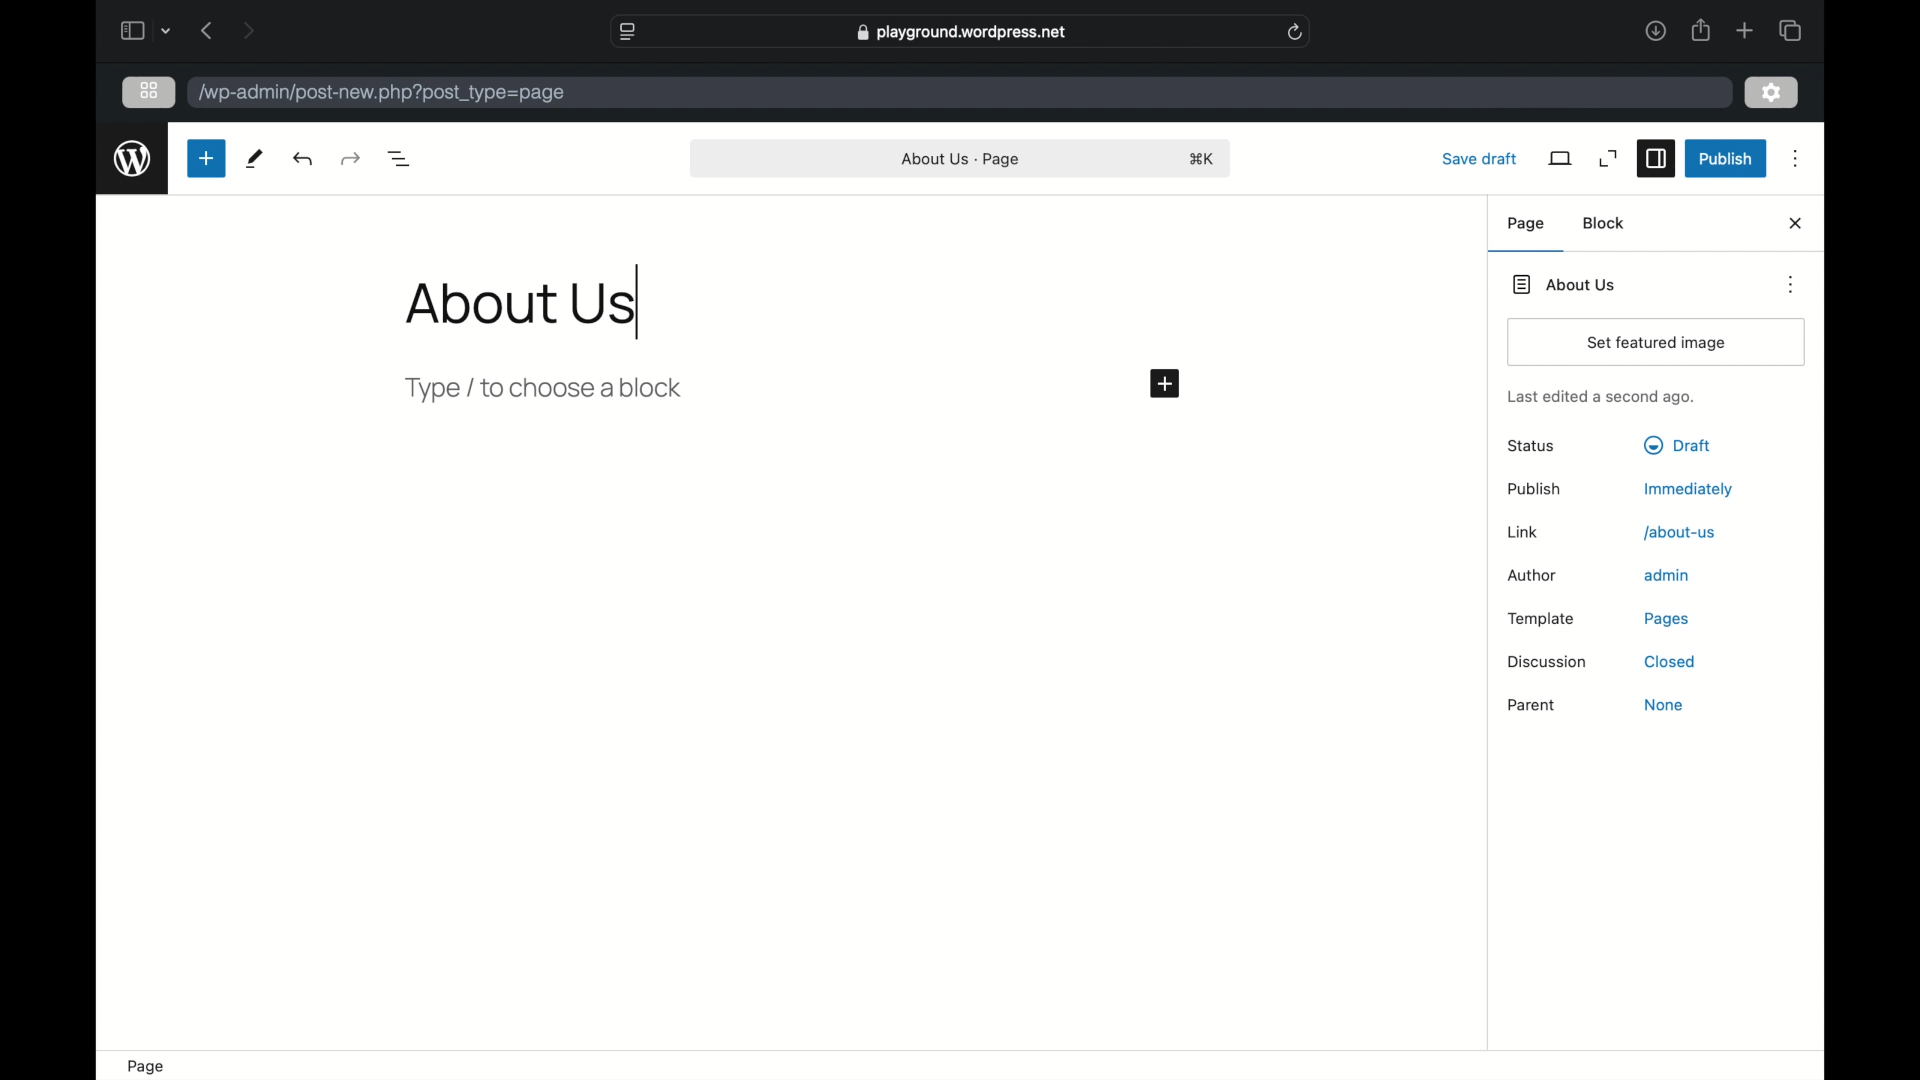 This screenshot has height=1080, width=1920. I want to click on view, so click(1562, 158).